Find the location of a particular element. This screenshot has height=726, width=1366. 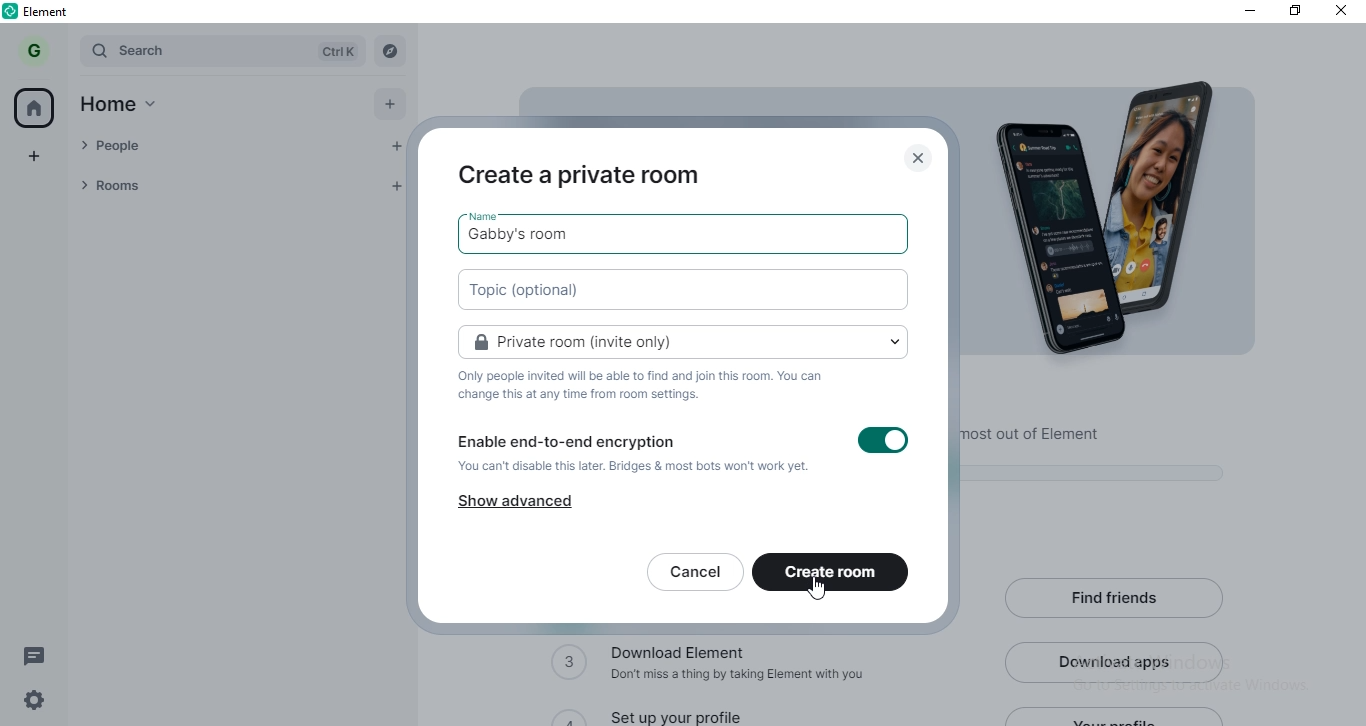

minimise is located at coordinates (1243, 11).